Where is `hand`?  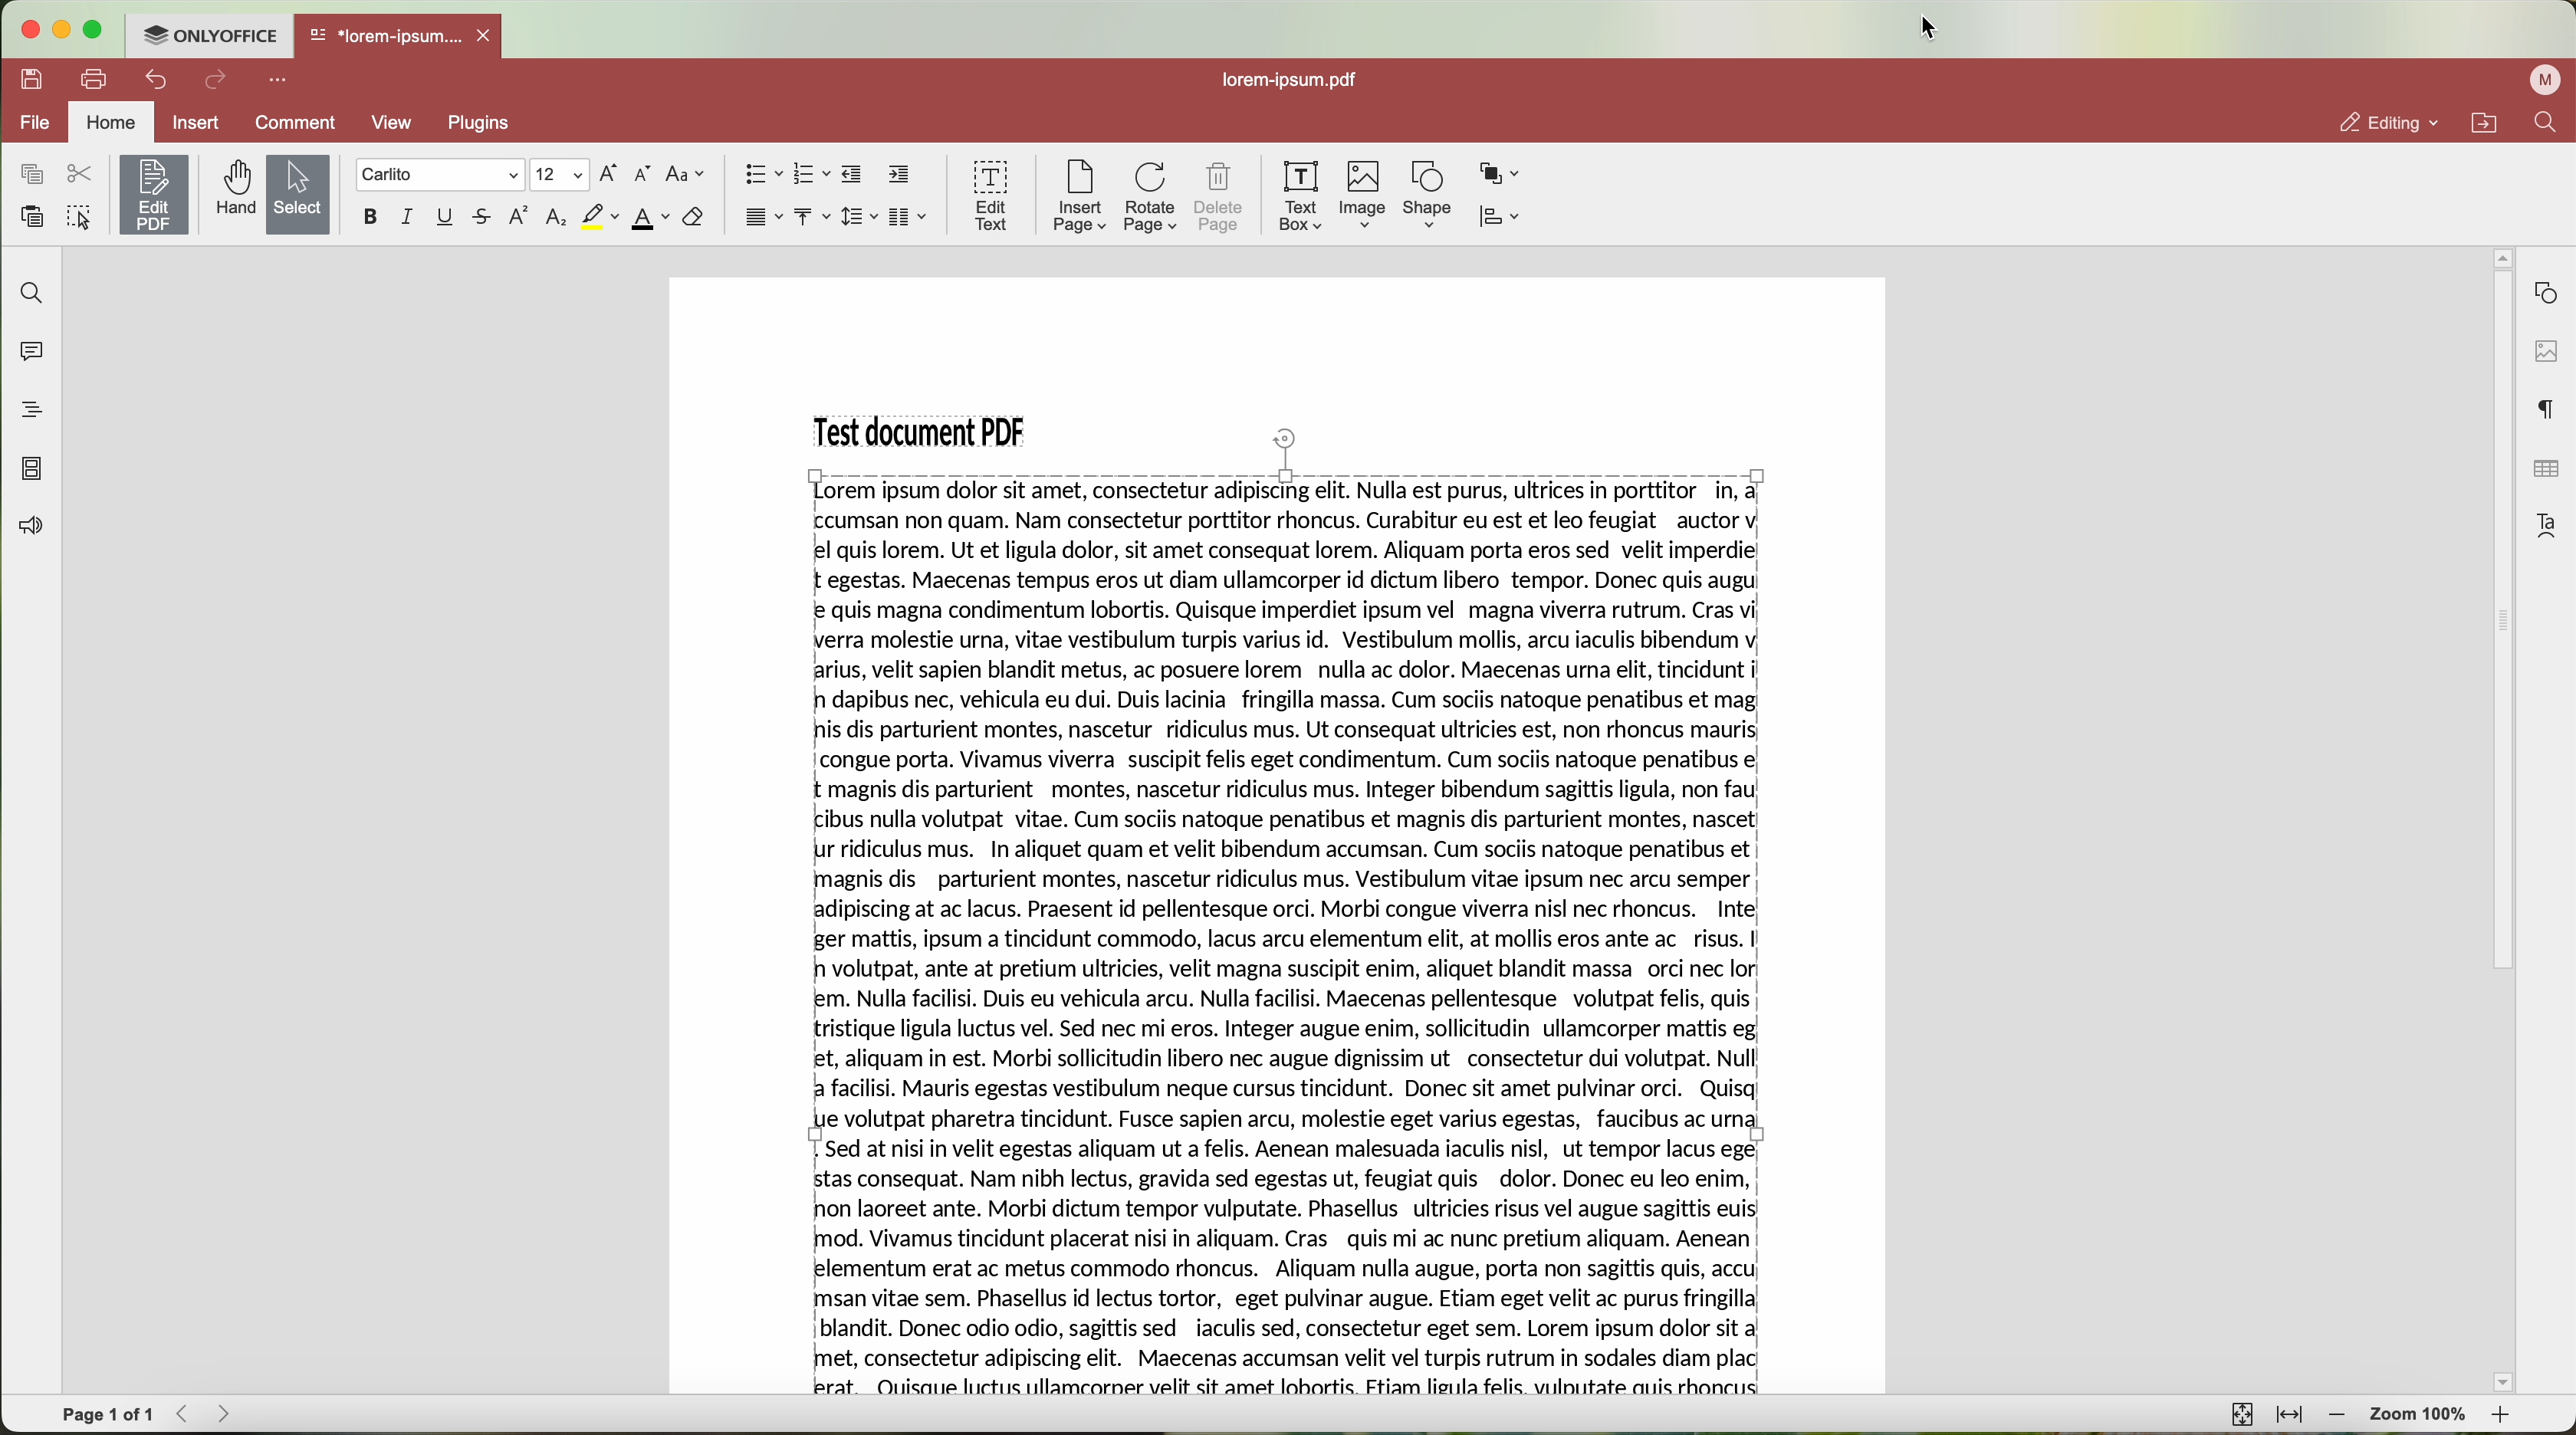
hand is located at coordinates (231, 194).